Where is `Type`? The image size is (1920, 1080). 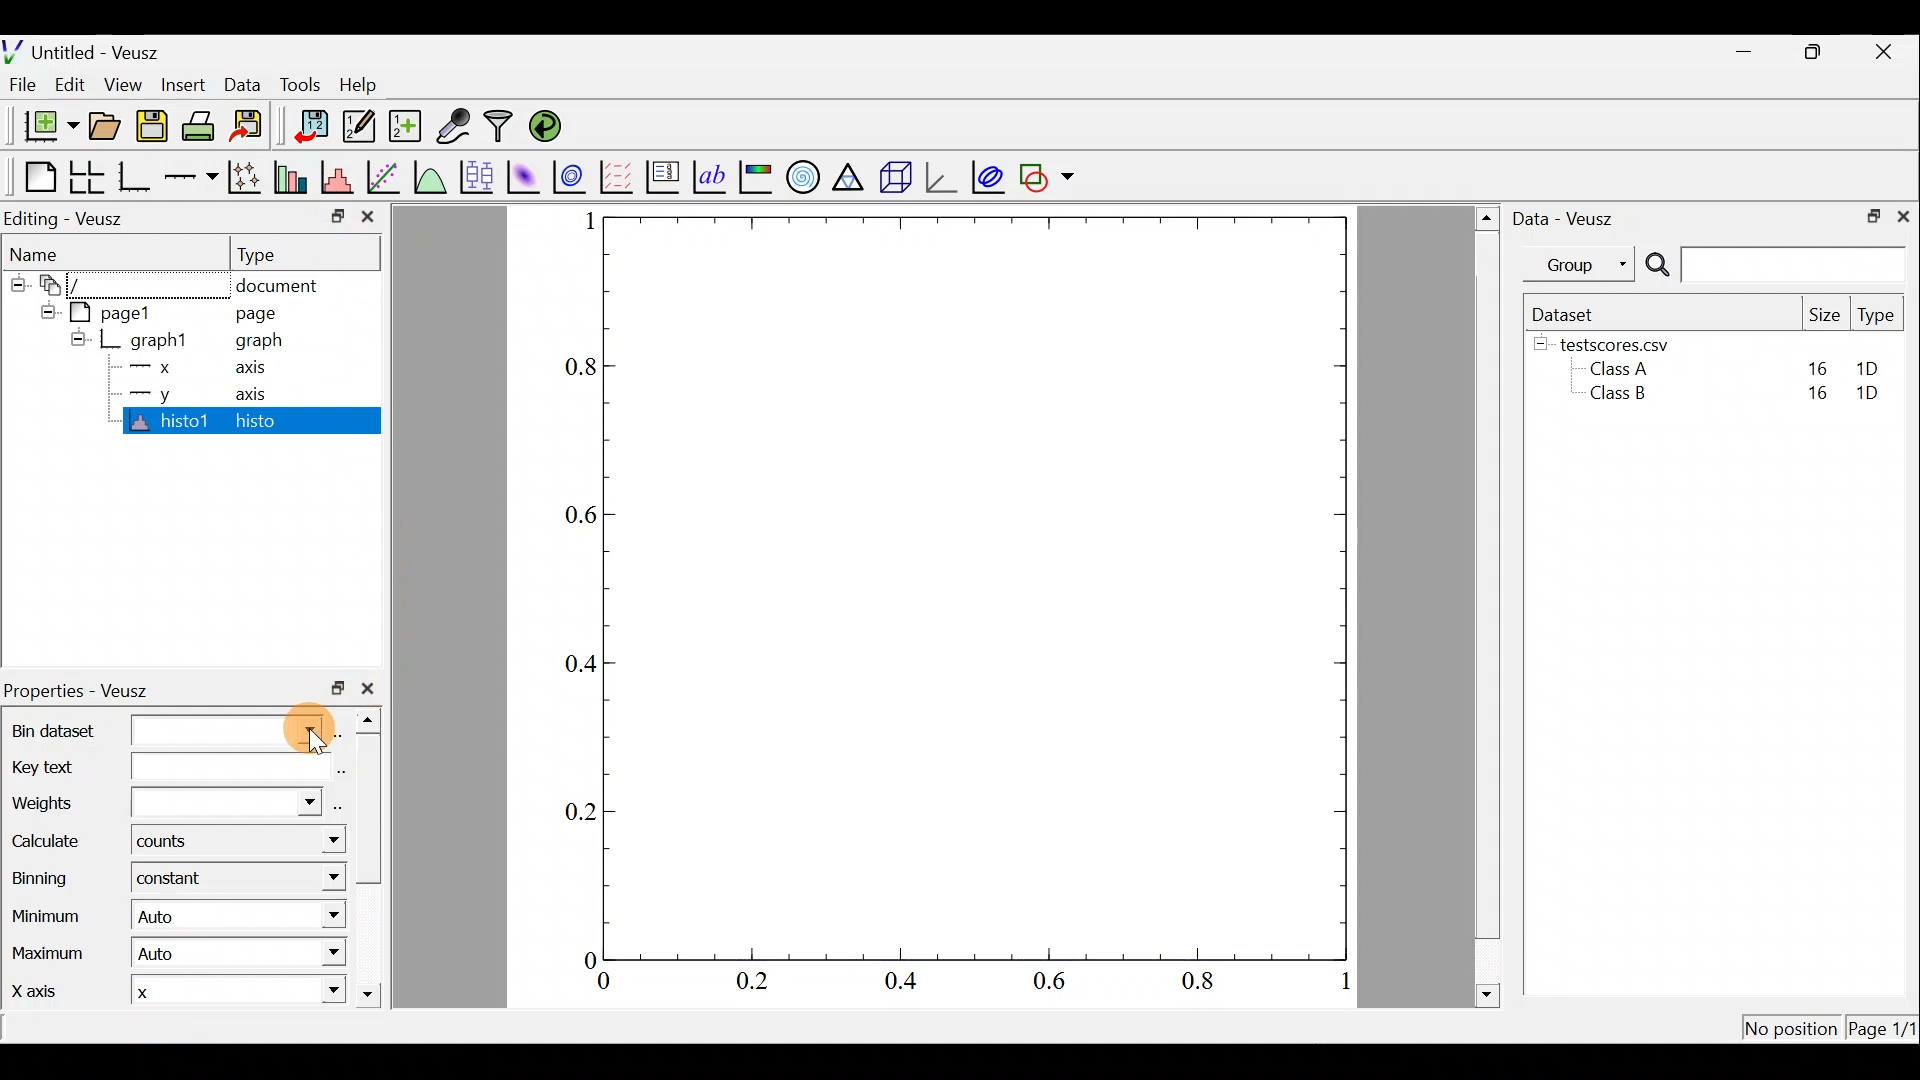 Type is located at coordinates (1877, 316).